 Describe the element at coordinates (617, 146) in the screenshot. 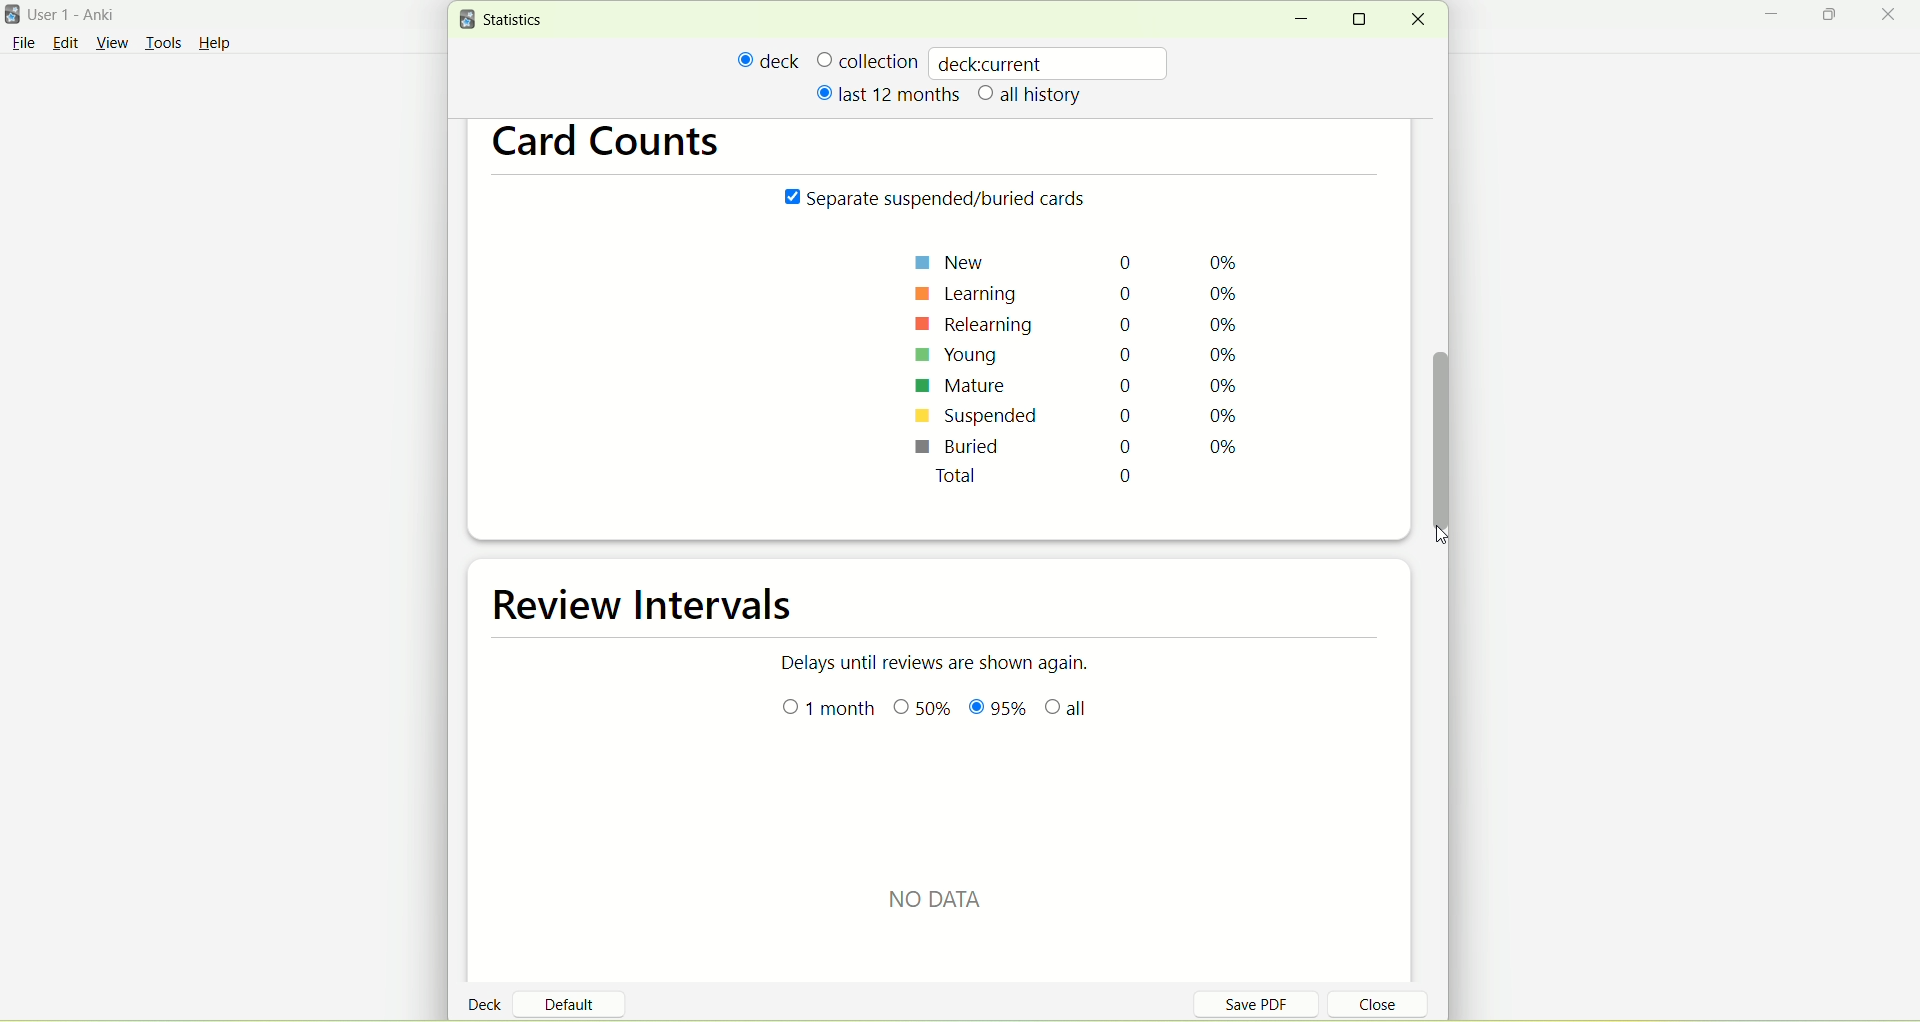

I see `card counts` at that location.